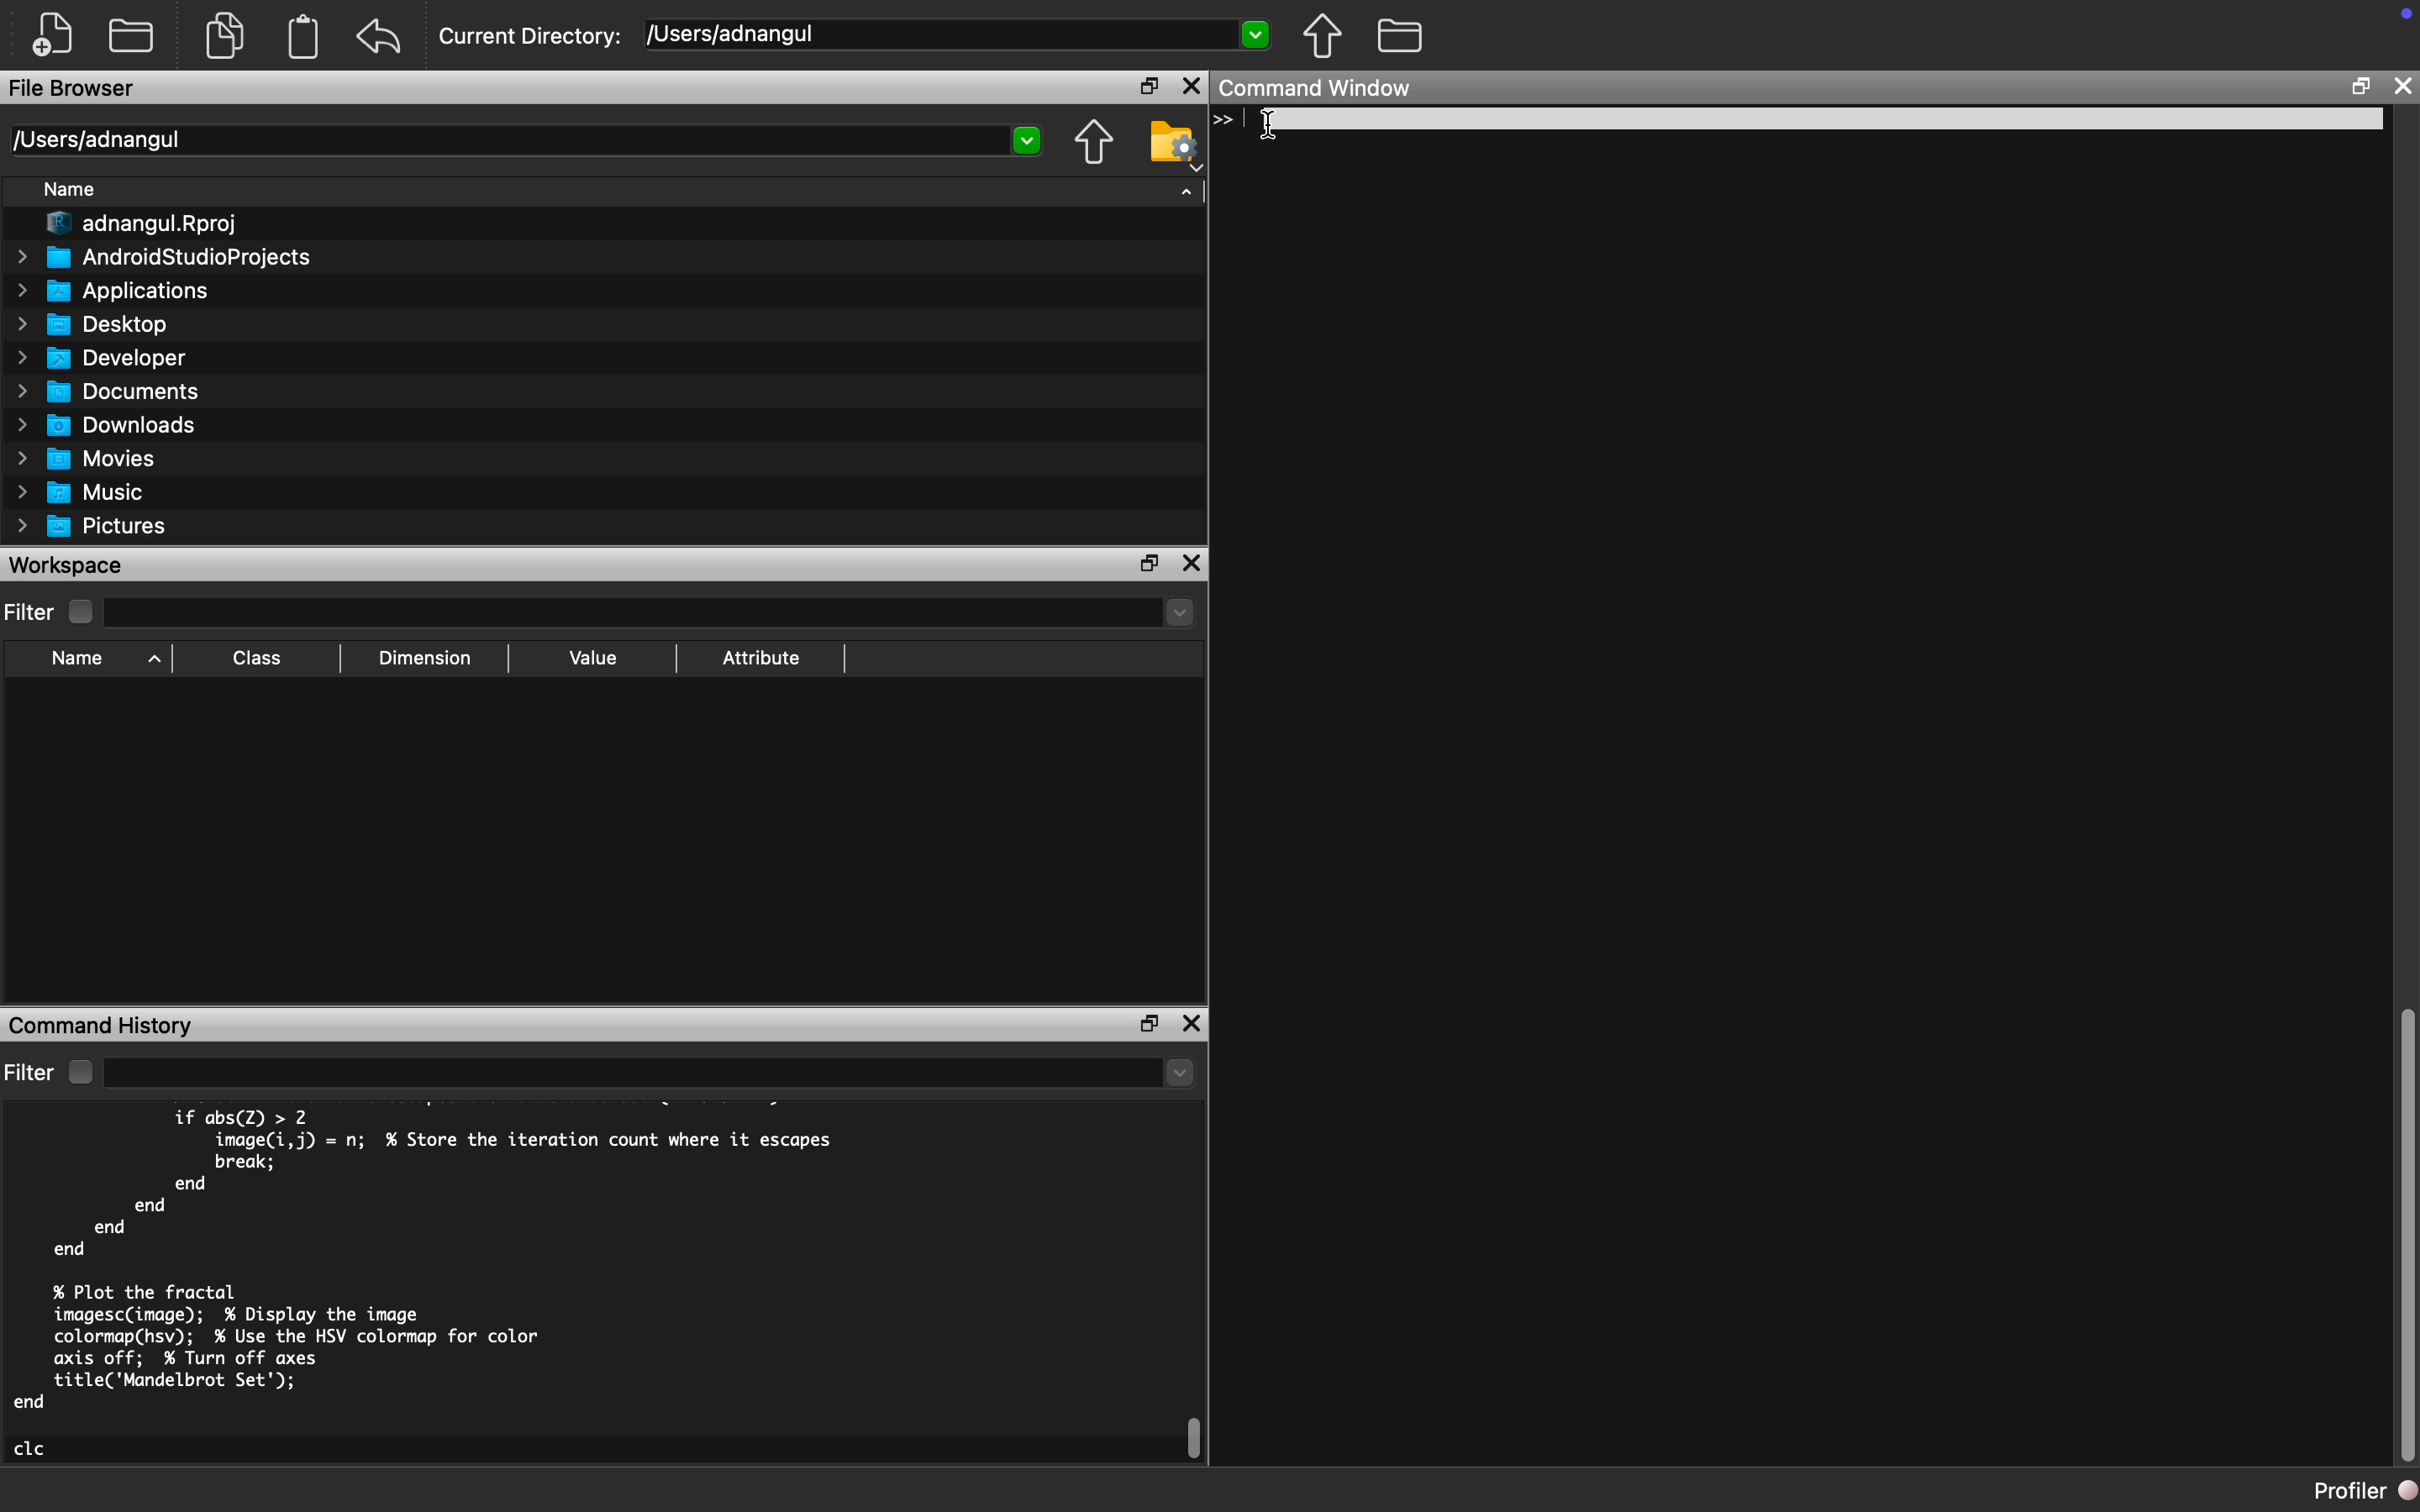 This screenshot has height=1512, width=2420. What do you see at coordinates (1320, 89) in the screenshot?
I see `Command Window` at bounding box center [1320, 89].